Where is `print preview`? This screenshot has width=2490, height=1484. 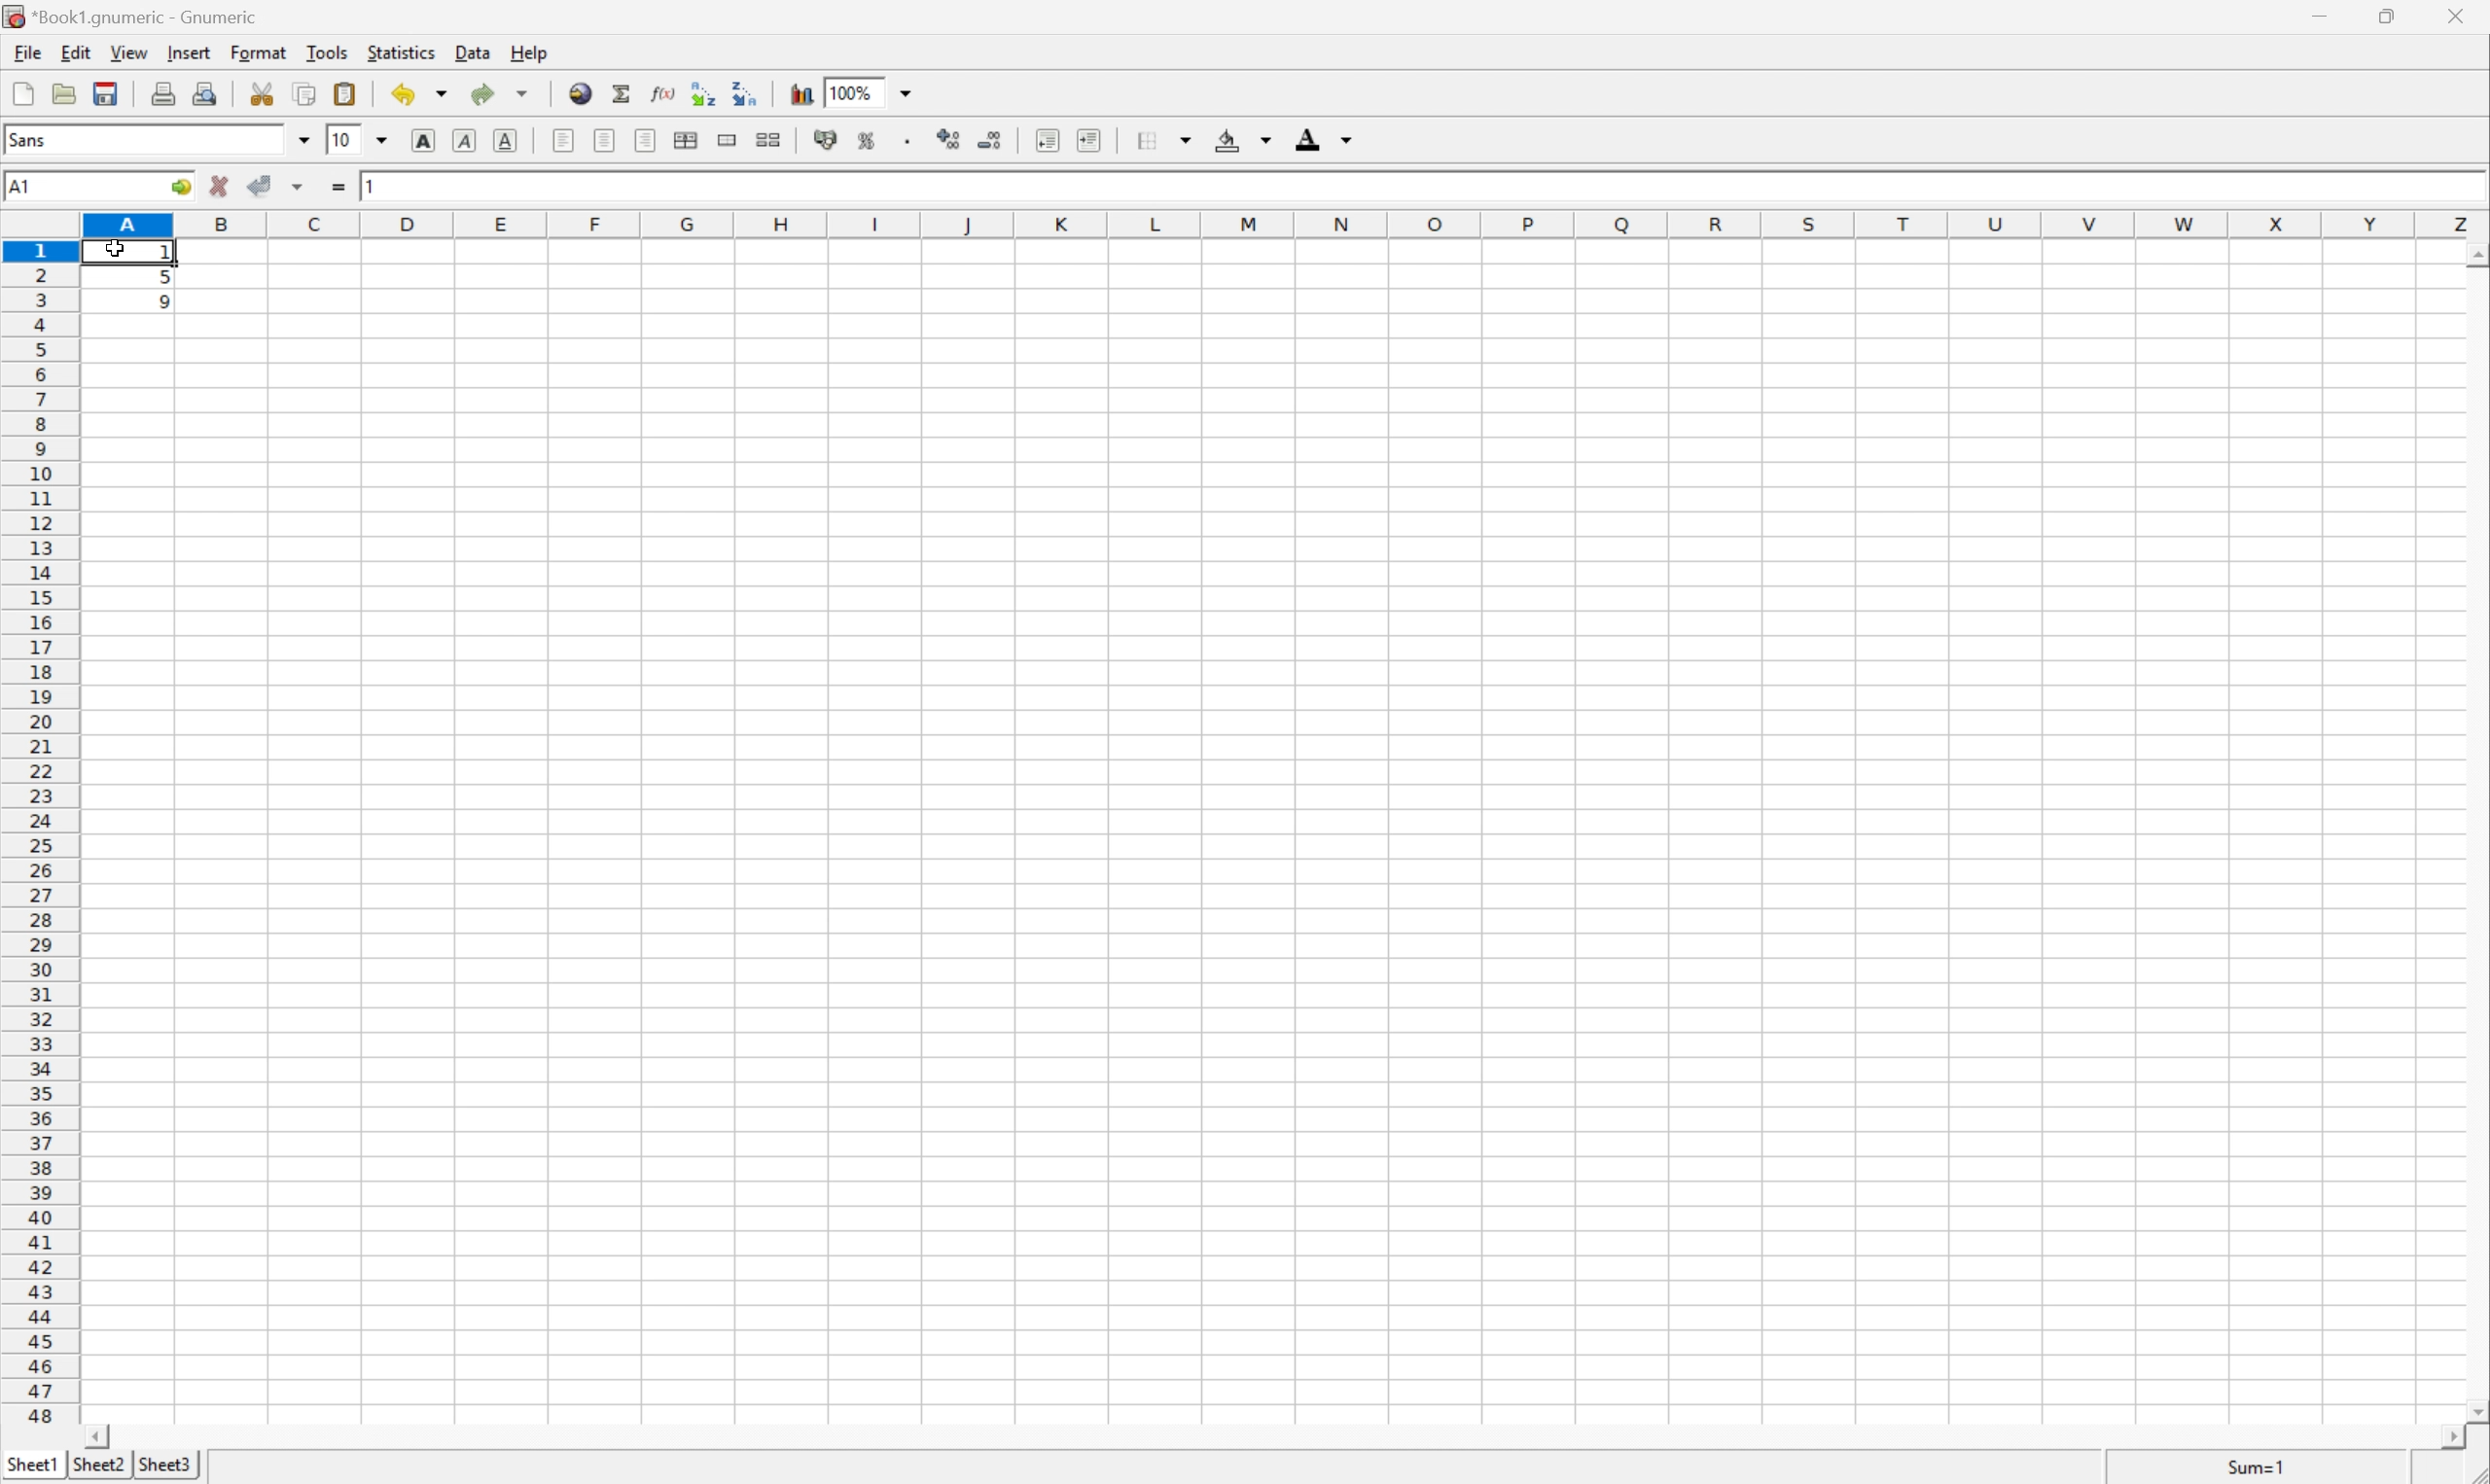
print preview is located at coordinates (204, 91).